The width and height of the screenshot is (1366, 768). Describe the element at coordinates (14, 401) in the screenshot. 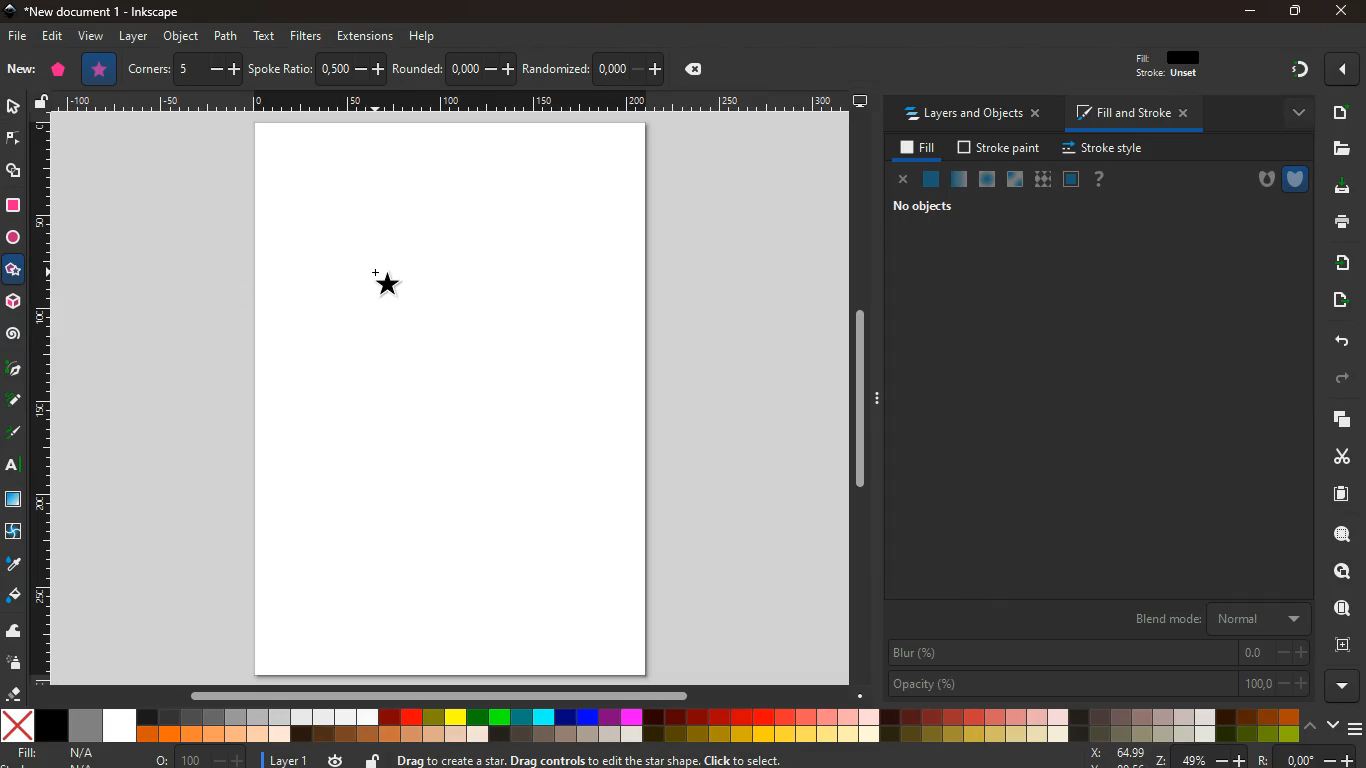

I see `write` at that location.